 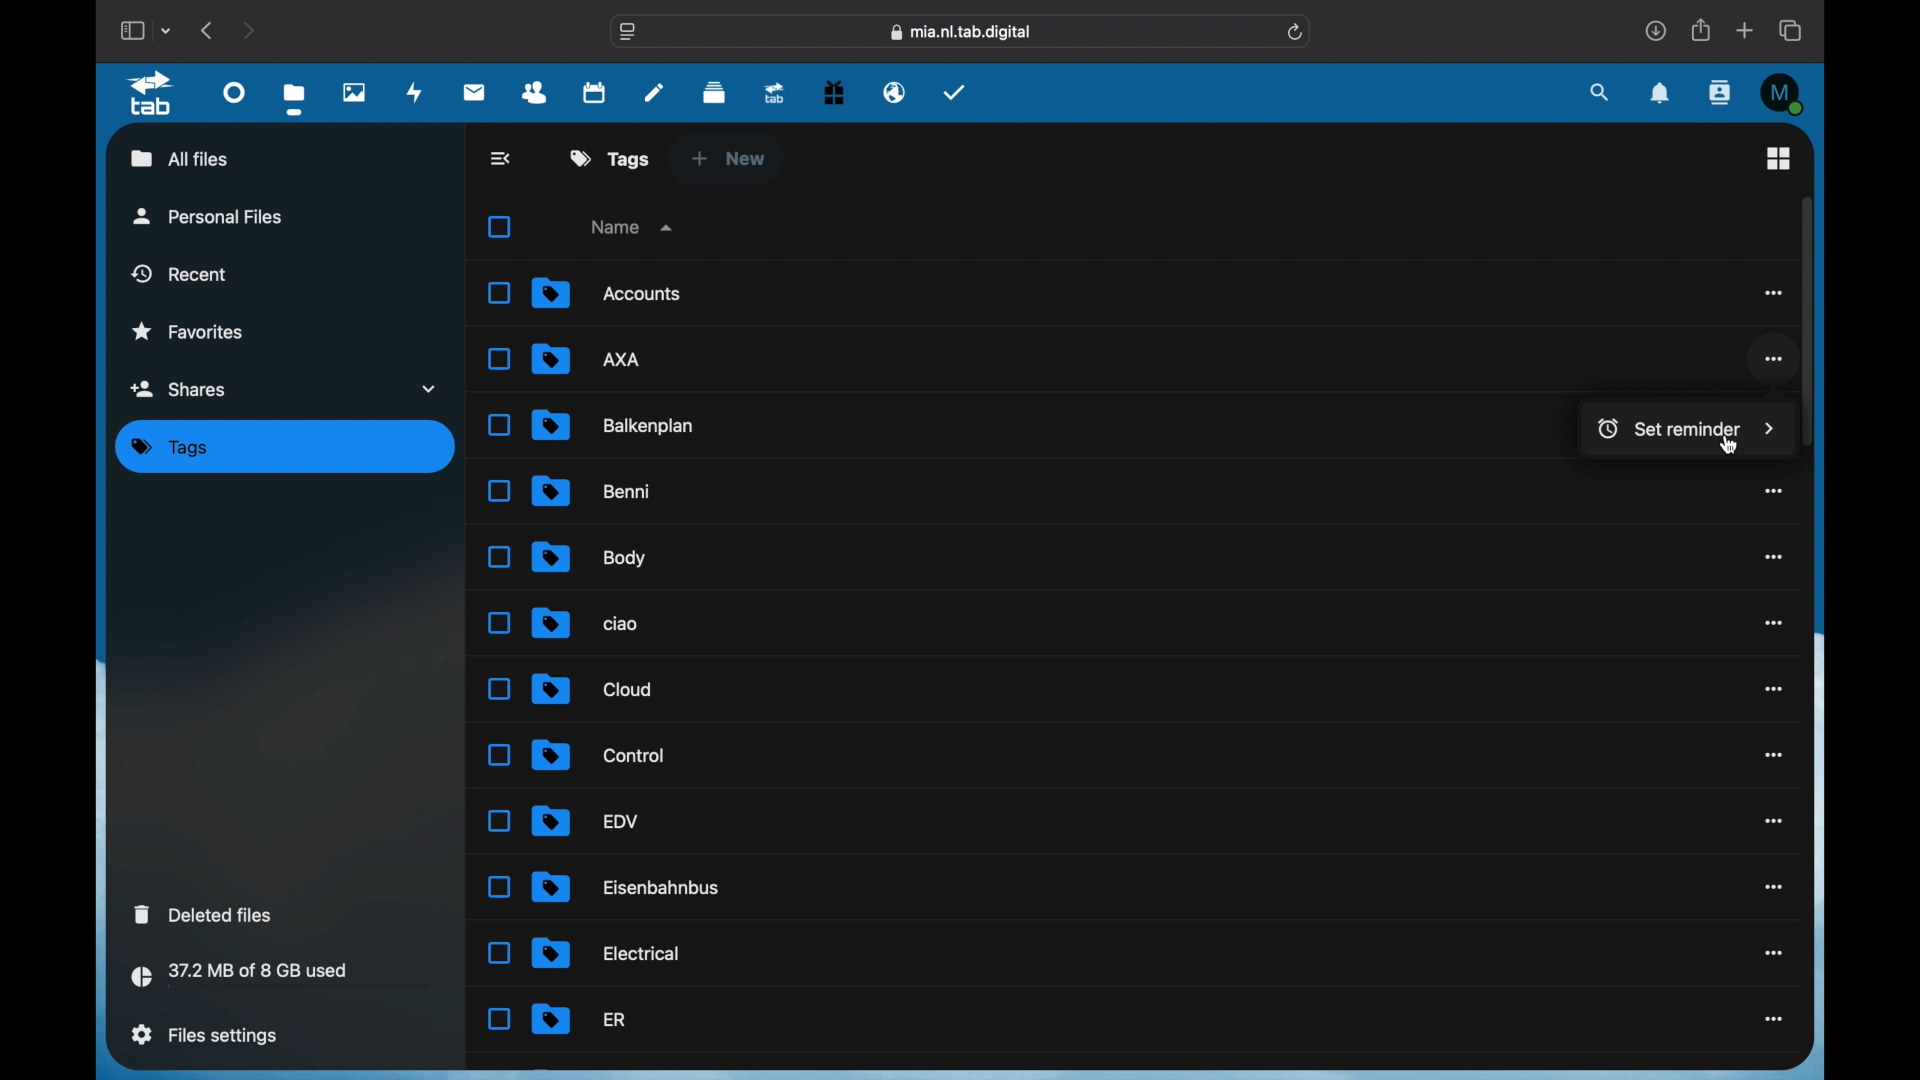 I want to click on more options, so click(x=1774, y=360).